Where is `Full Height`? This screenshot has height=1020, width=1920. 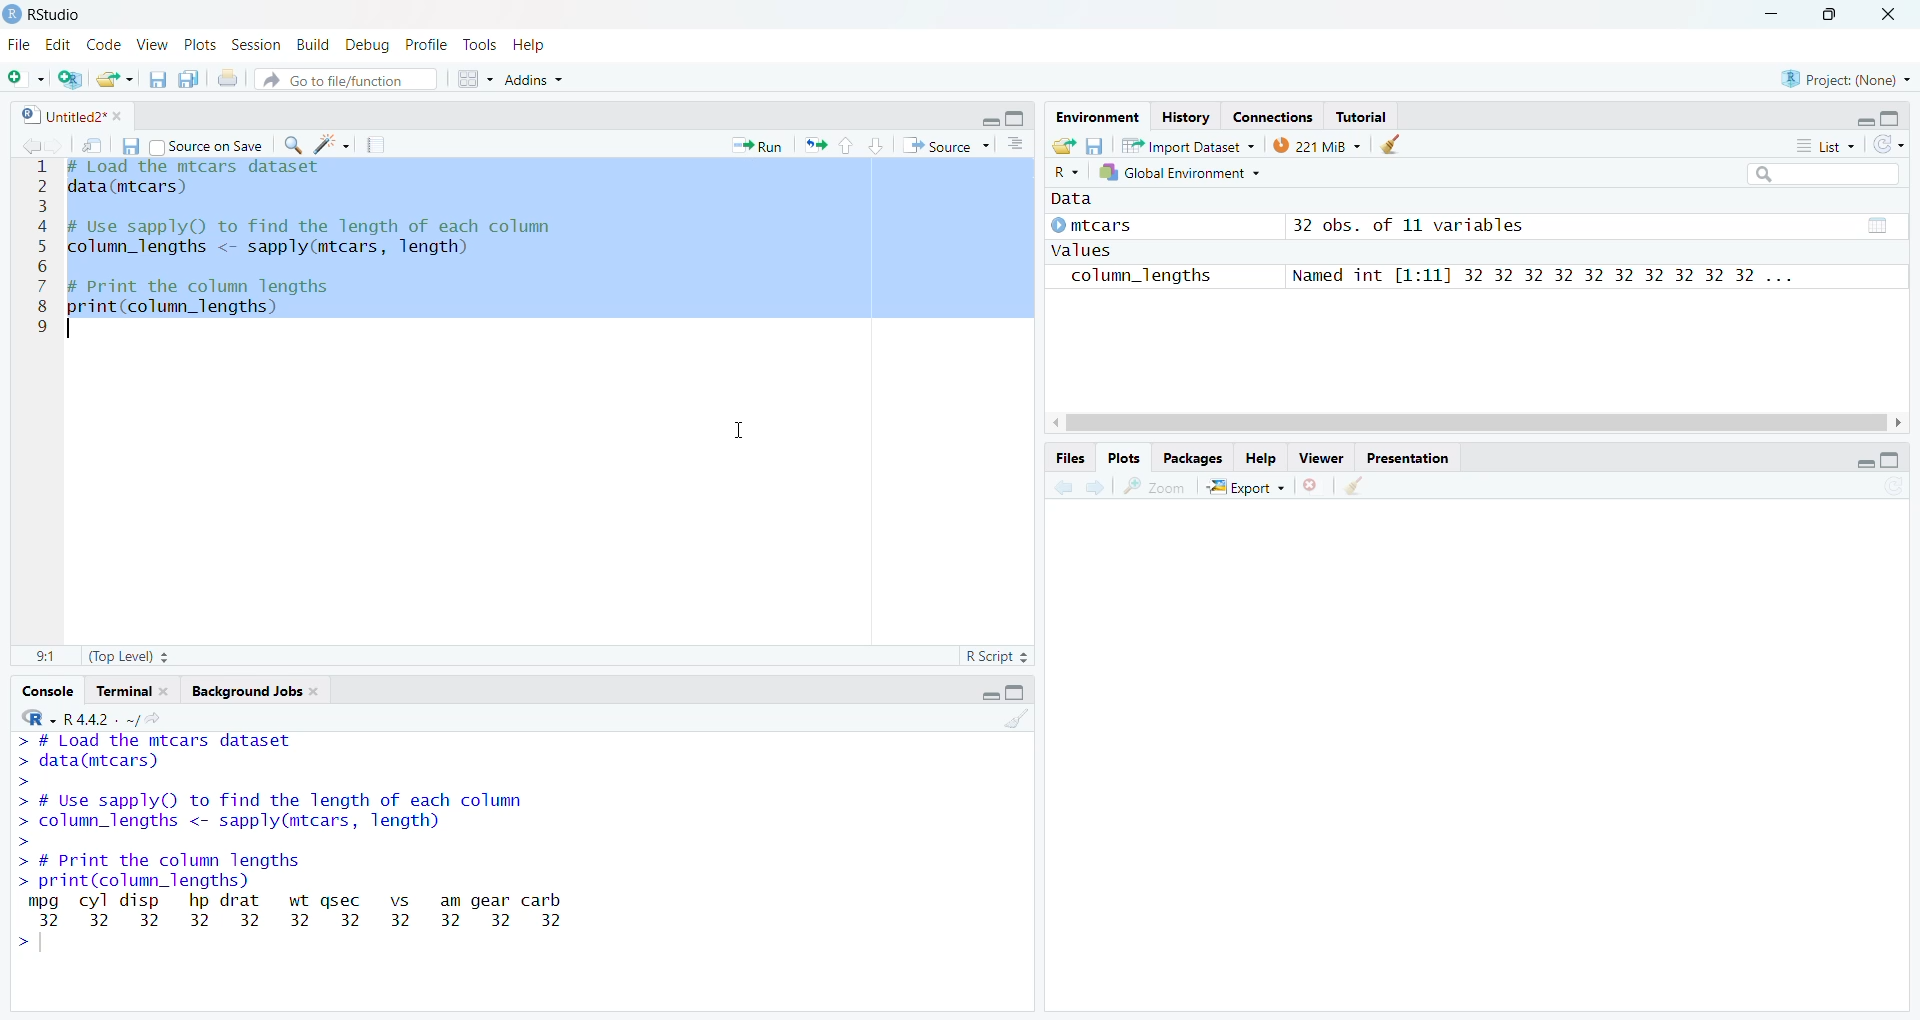 Full Height is located at coordinates (1016, 691).